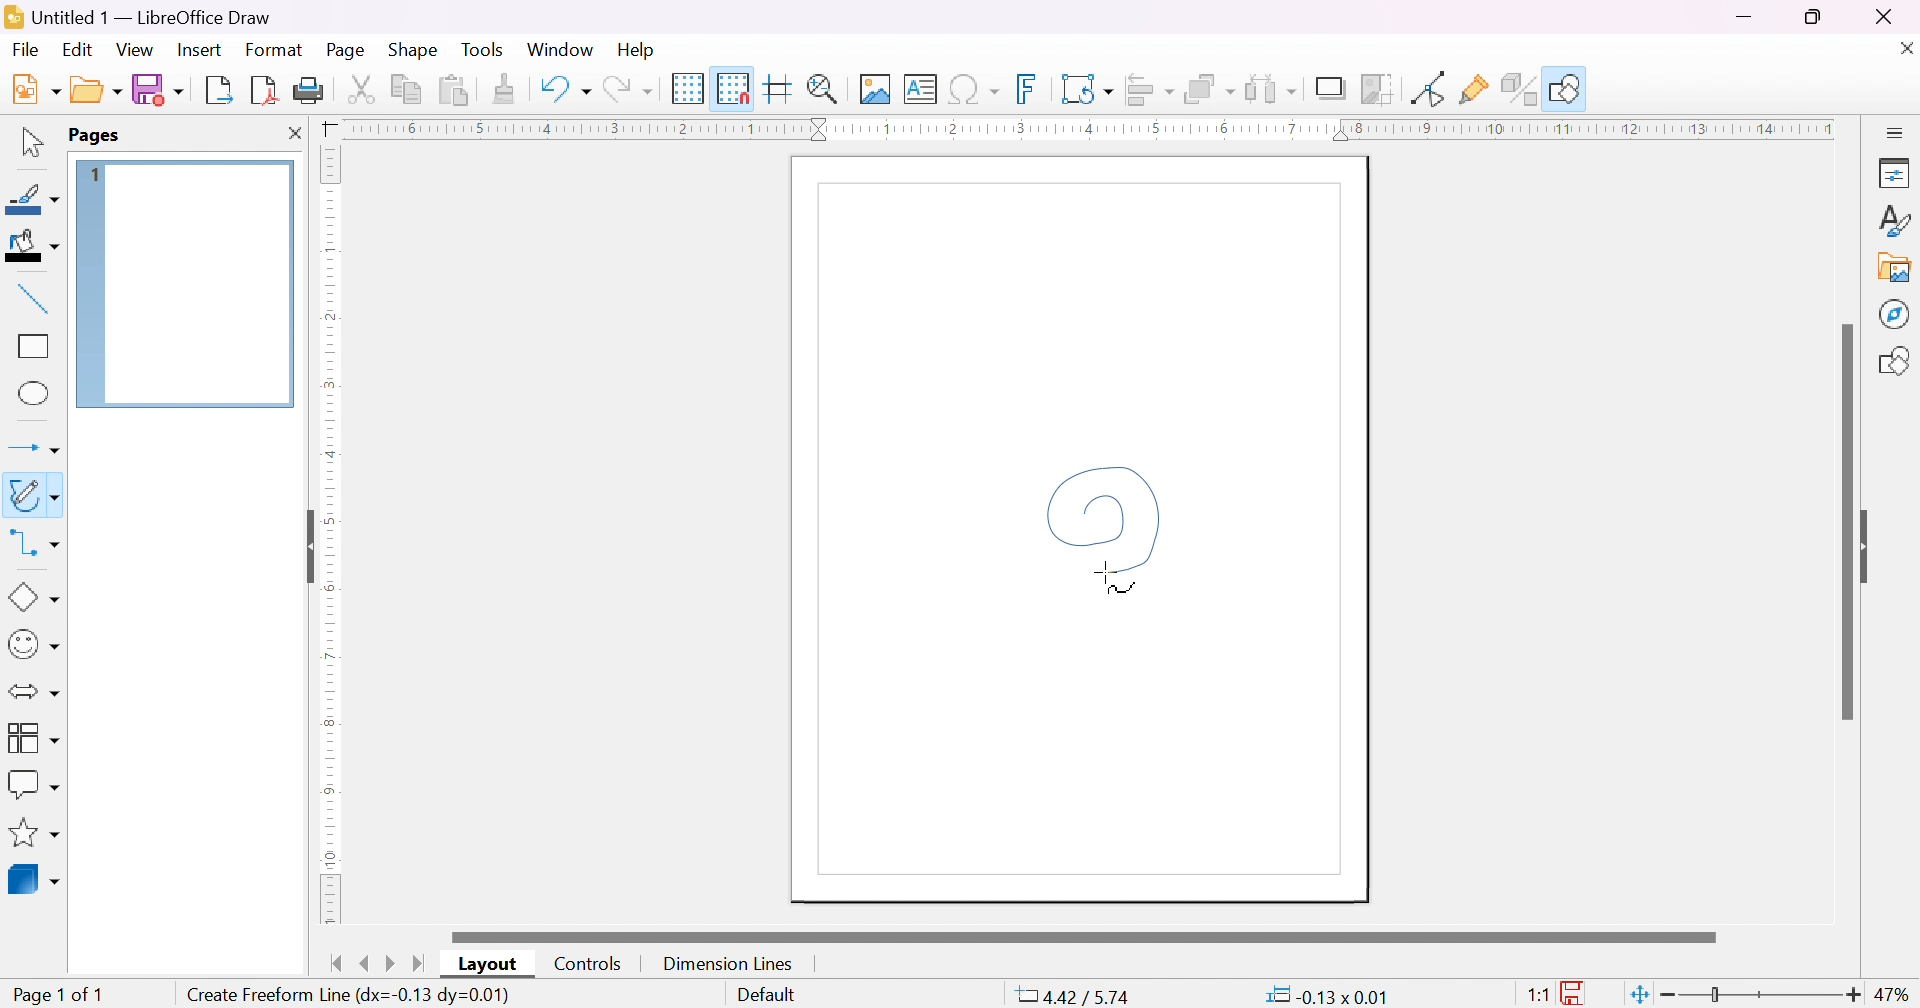 The height and width of the screenshot is (1008, 1920). I want to click on arrange, so click(1210, 89).